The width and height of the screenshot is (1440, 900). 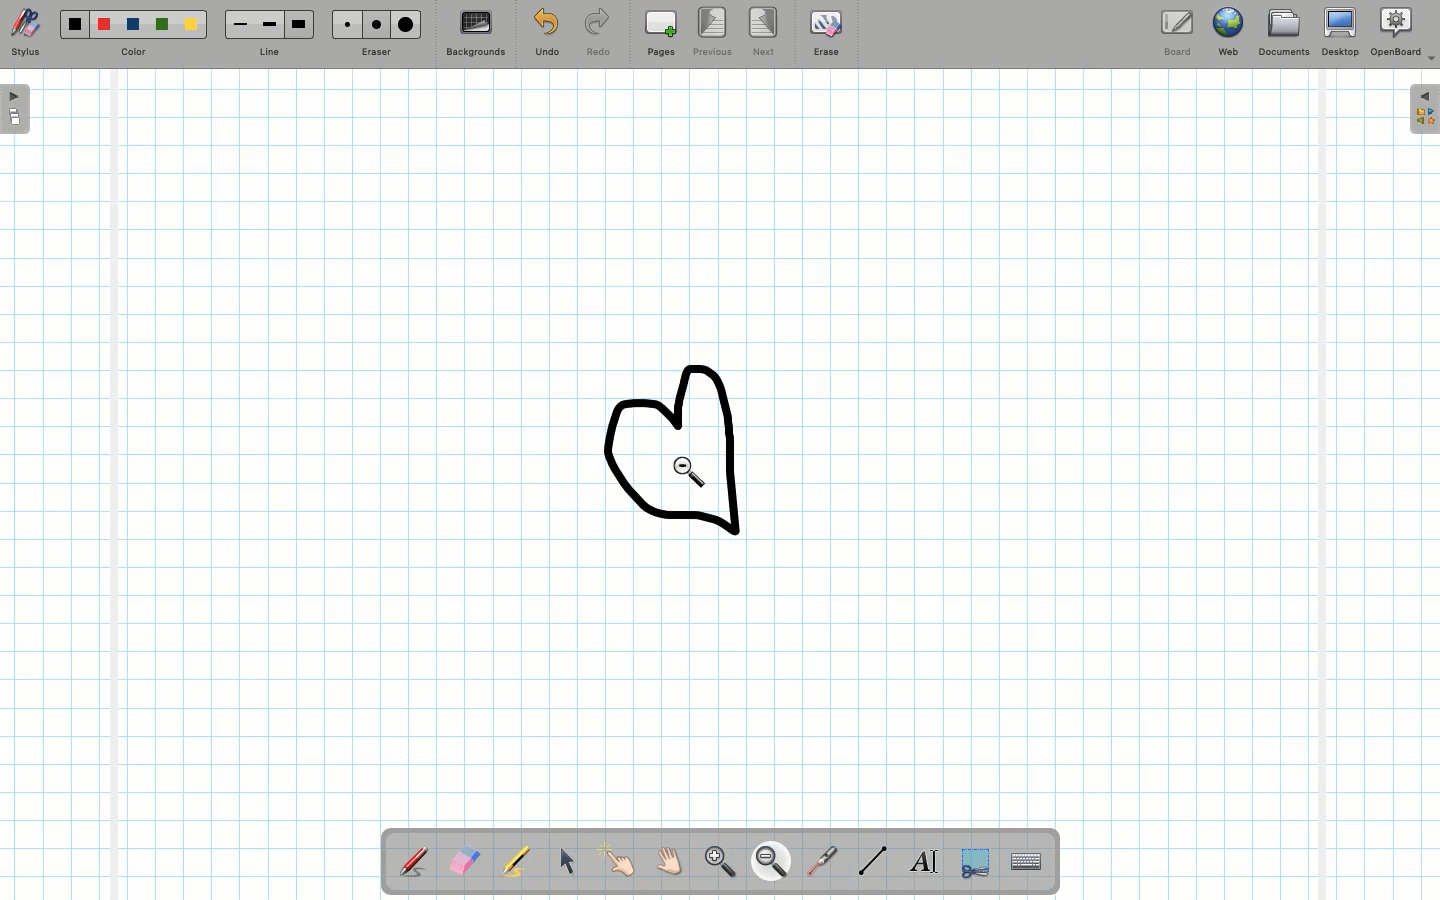 What do you see at coordinates (690, 473) in the screenshot?
I see `cursor` at bounding box center [690, 473].